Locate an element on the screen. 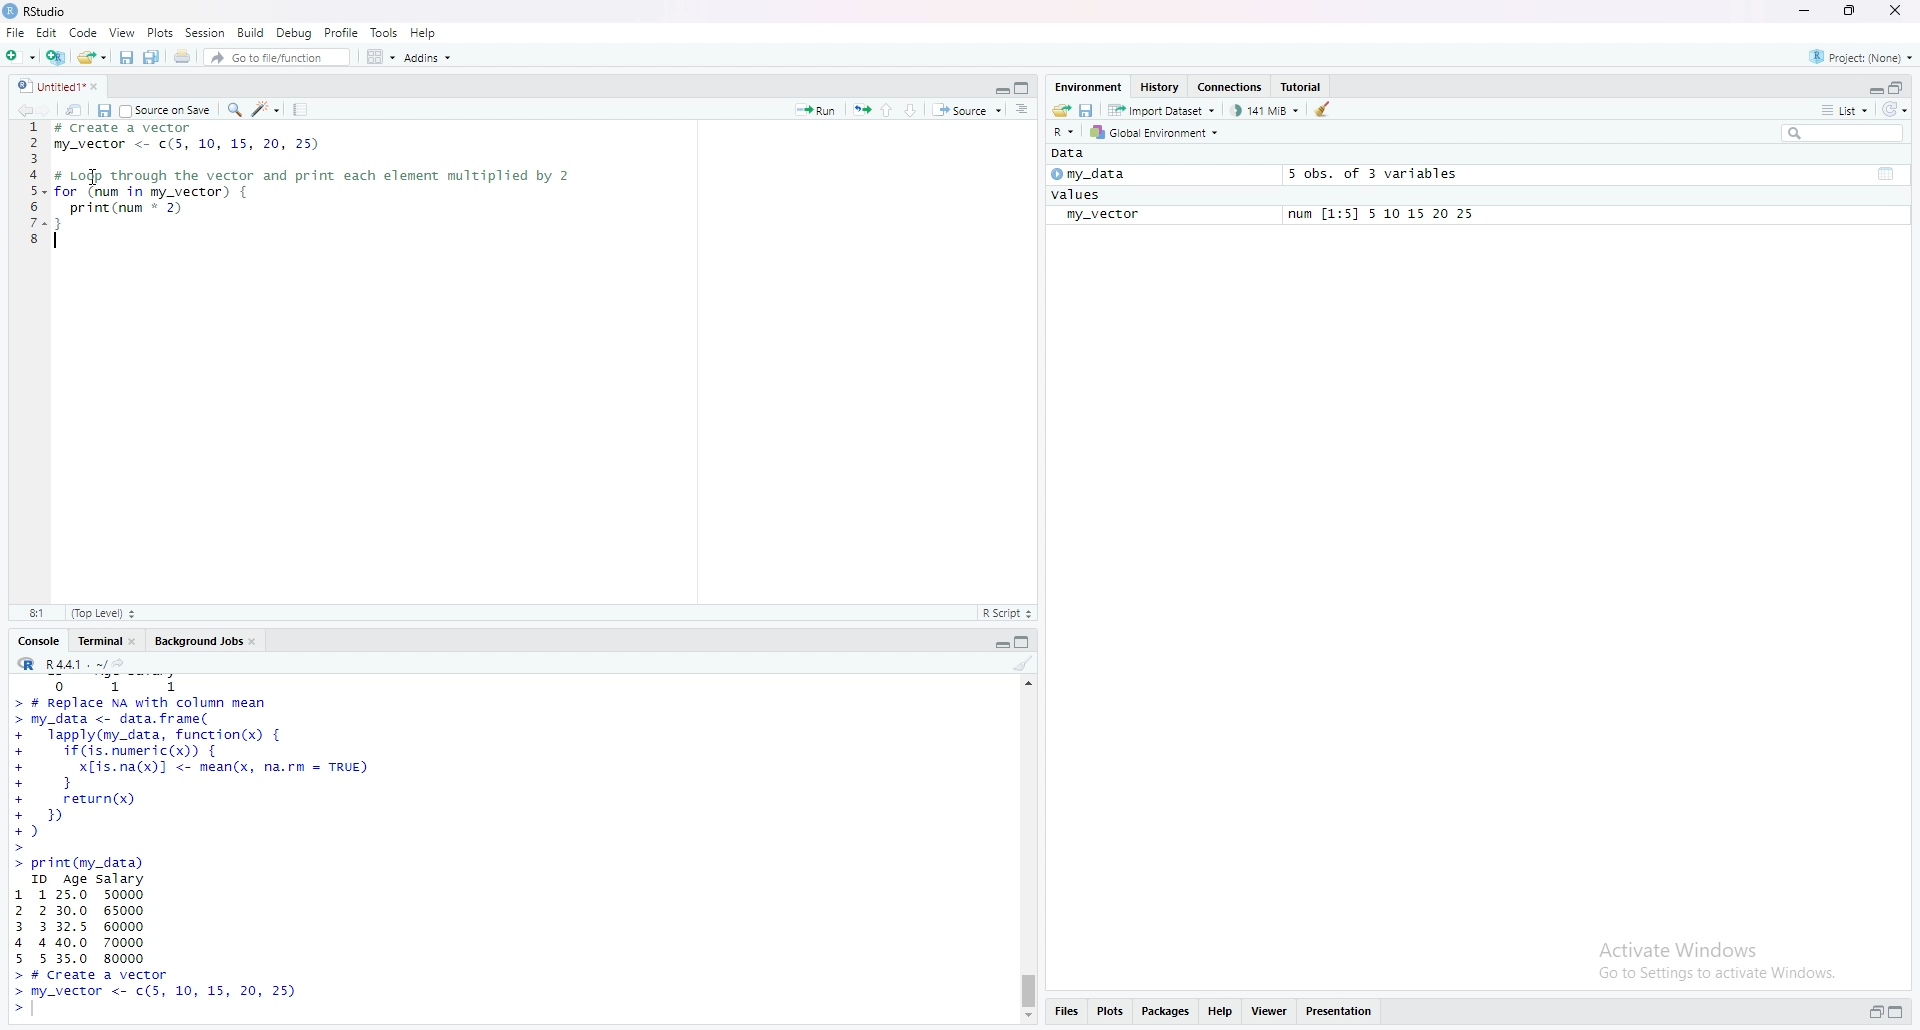 Image resolution: width=1920 pixels, height=1030 pixels. go forward is located at coordinates (49, 111).